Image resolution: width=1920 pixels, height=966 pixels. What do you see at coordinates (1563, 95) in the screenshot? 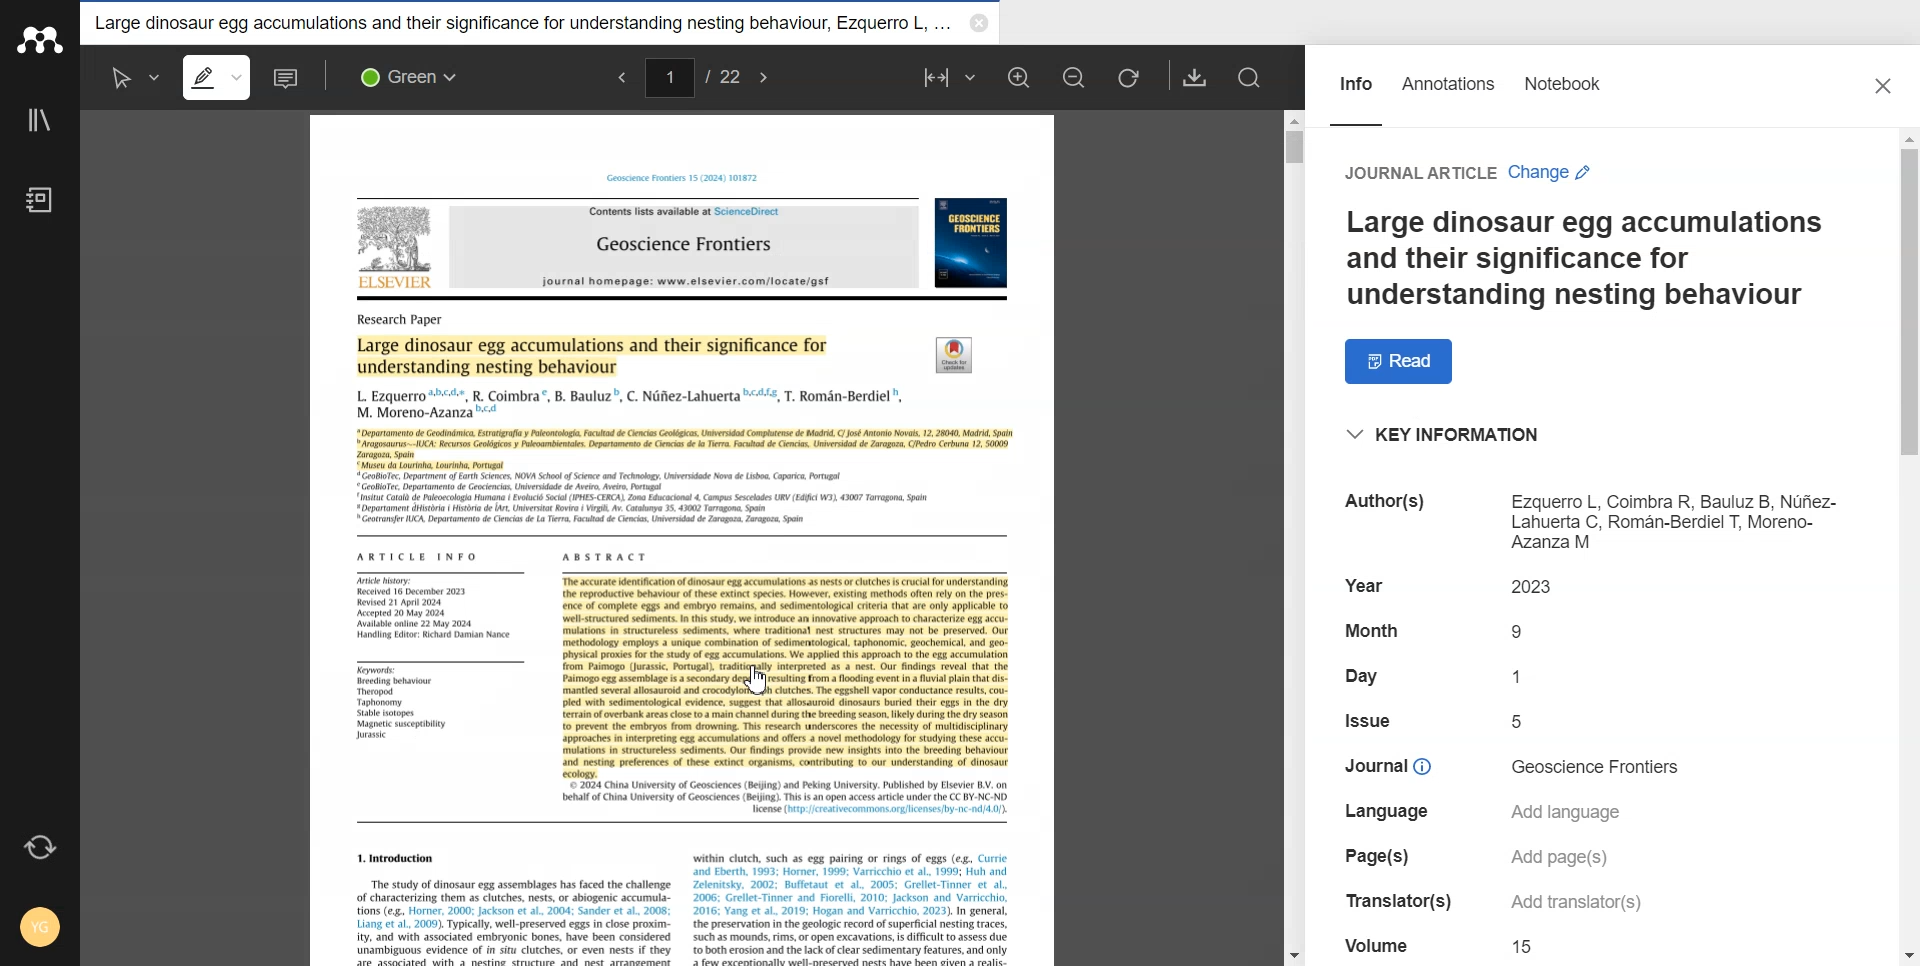
I see `Notebook` at bounding box center [1563, 95].